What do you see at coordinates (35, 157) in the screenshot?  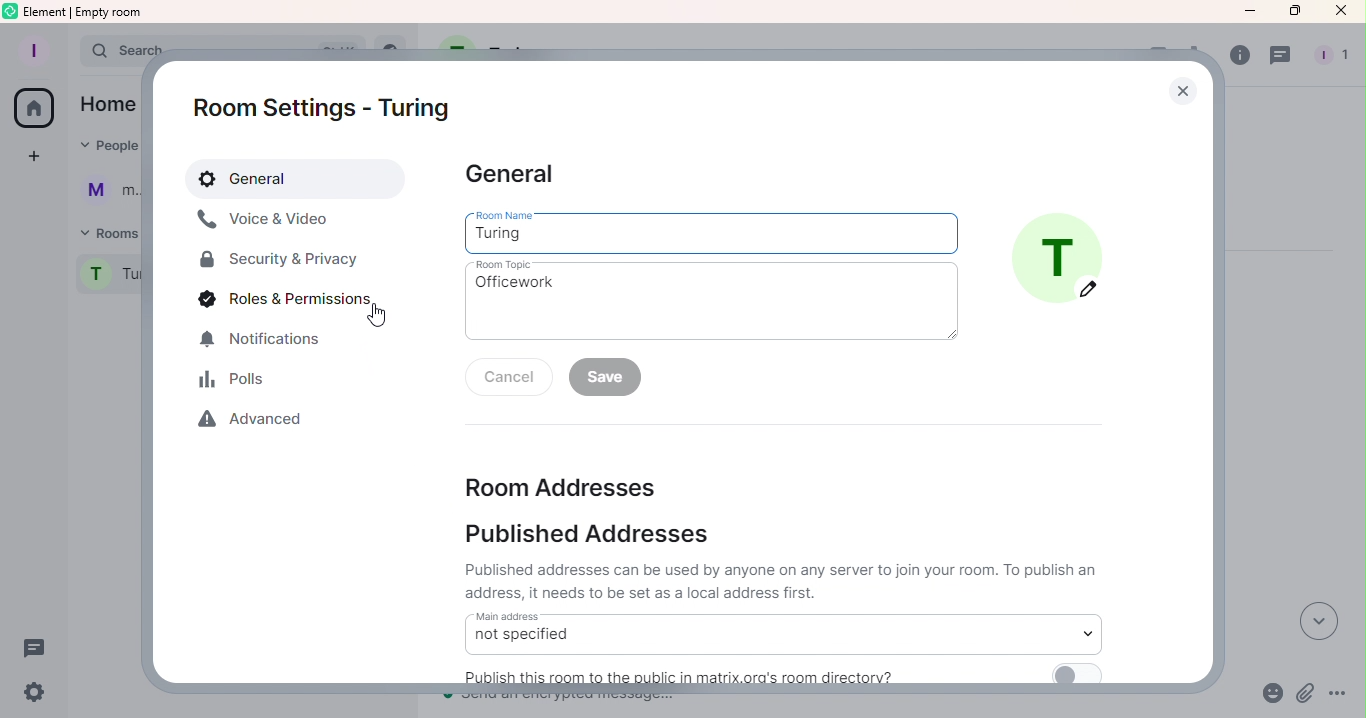 I see `Create space` at bounding box center [35, 157].